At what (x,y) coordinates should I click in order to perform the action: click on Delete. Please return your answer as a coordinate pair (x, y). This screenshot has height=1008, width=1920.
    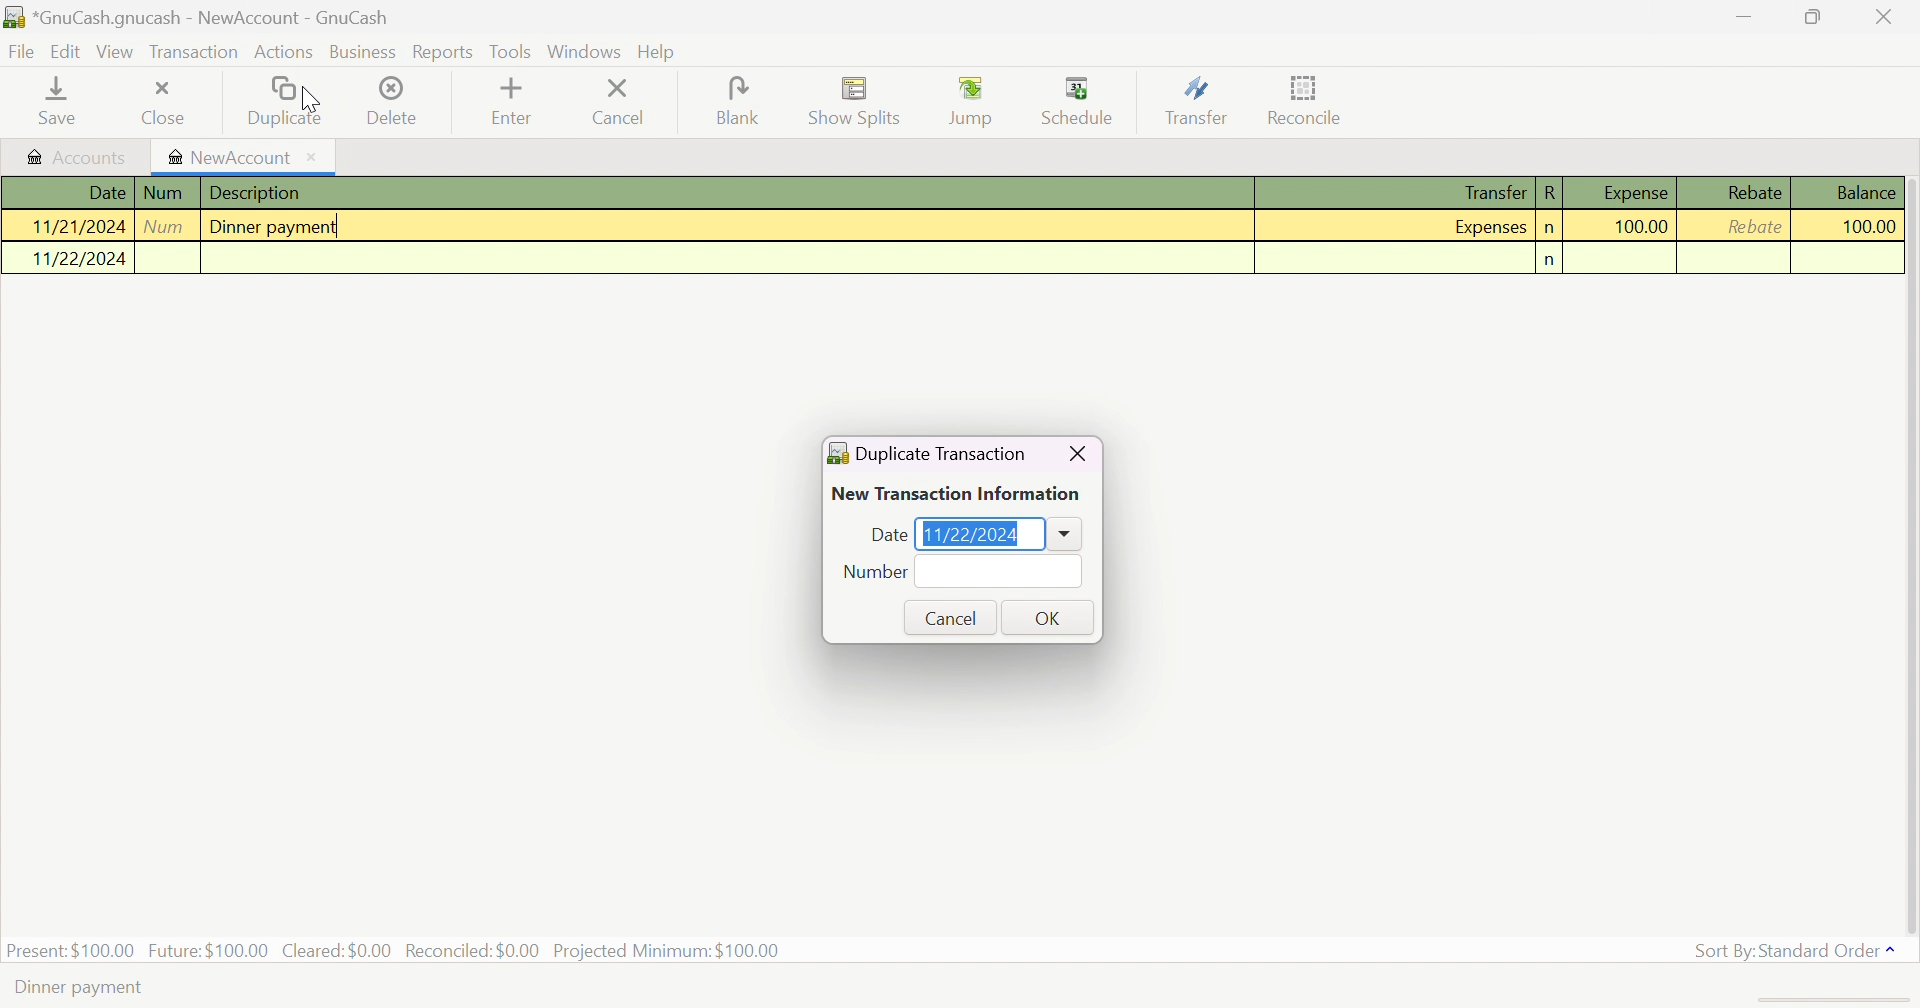
    Looking at the image, I should click on (393, 102).